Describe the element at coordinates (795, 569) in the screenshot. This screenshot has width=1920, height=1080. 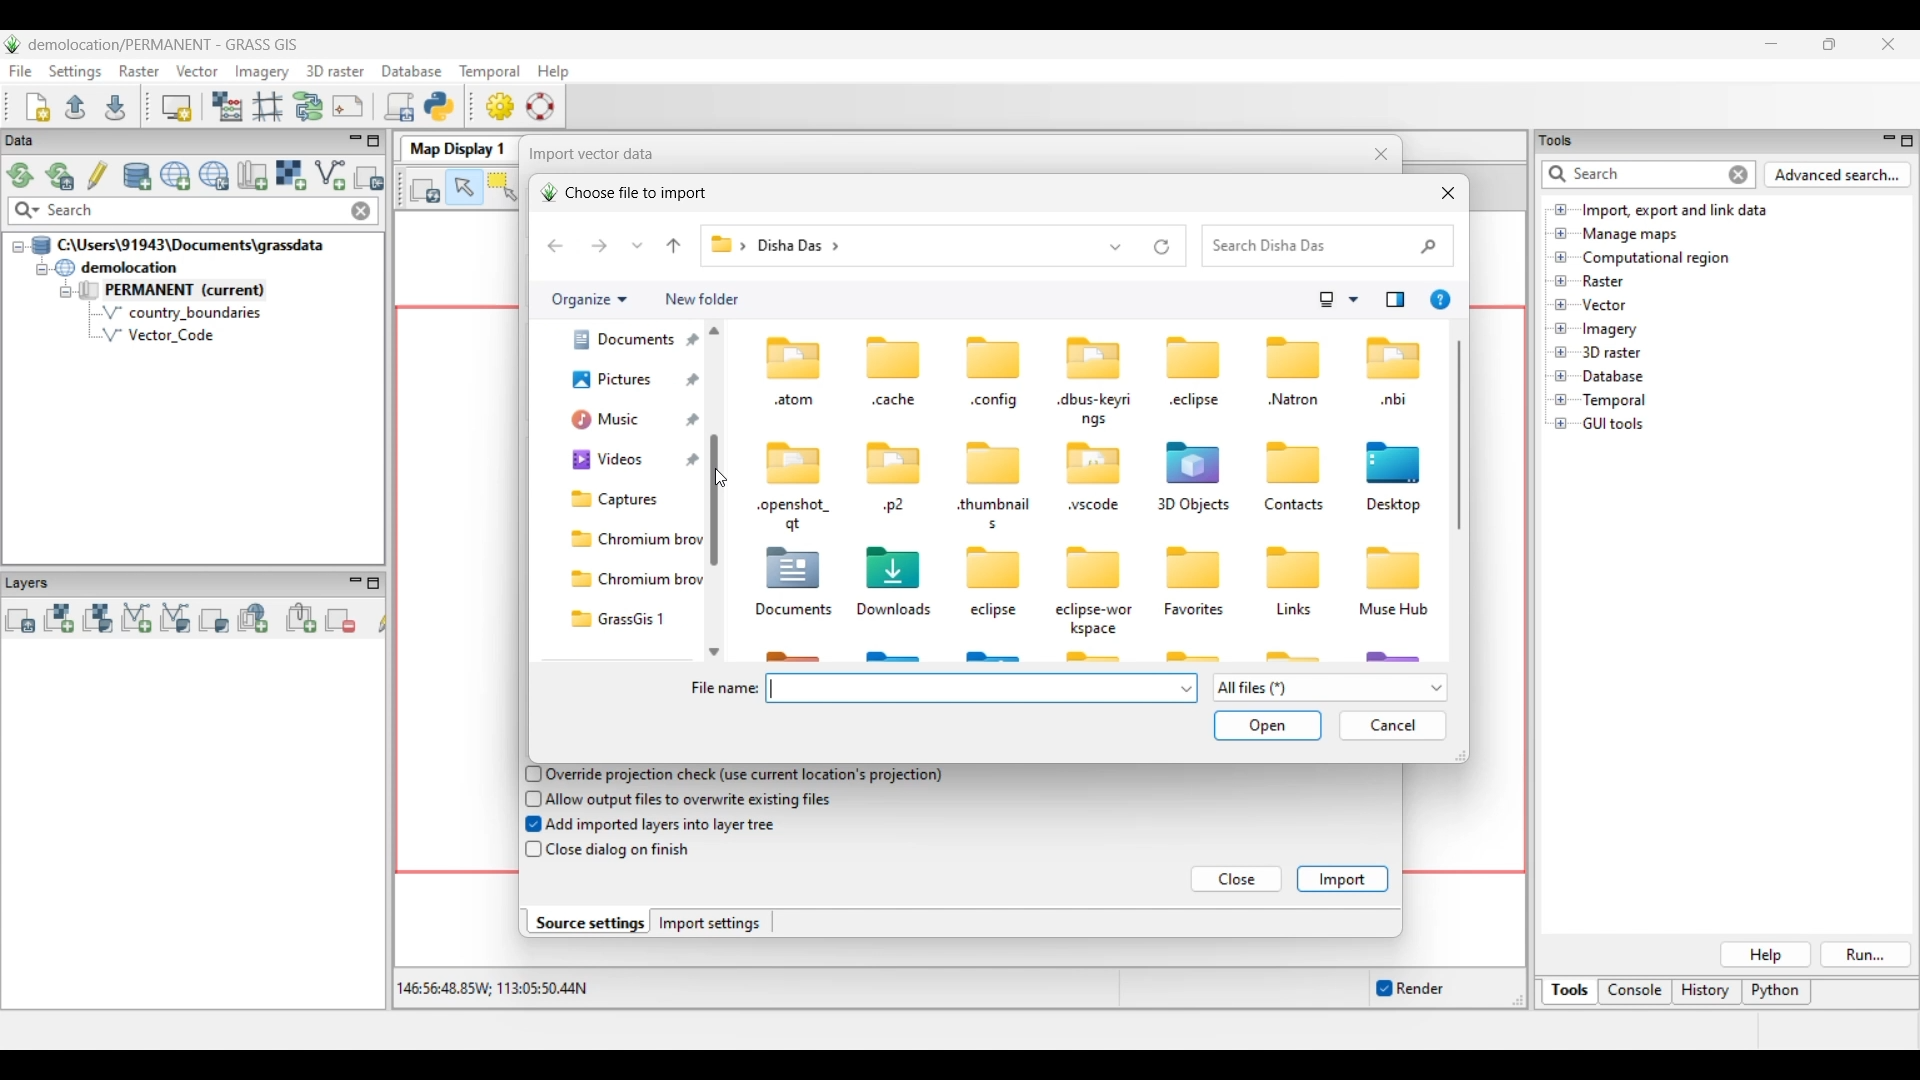
I see `icon` at that location.